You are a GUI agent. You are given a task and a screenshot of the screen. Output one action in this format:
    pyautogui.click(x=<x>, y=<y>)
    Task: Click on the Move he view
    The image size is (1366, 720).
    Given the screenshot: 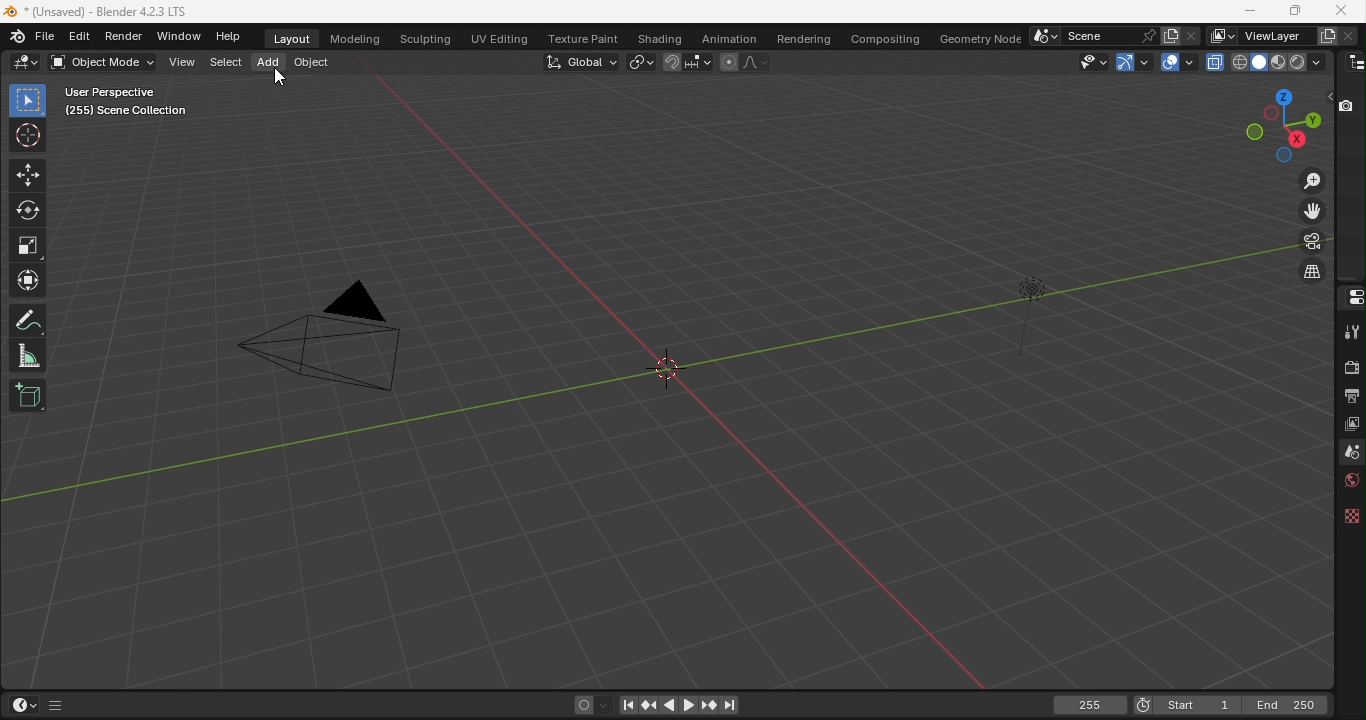 What is the action you would take?
    pyautogui.click(x=1313, y=211)
    